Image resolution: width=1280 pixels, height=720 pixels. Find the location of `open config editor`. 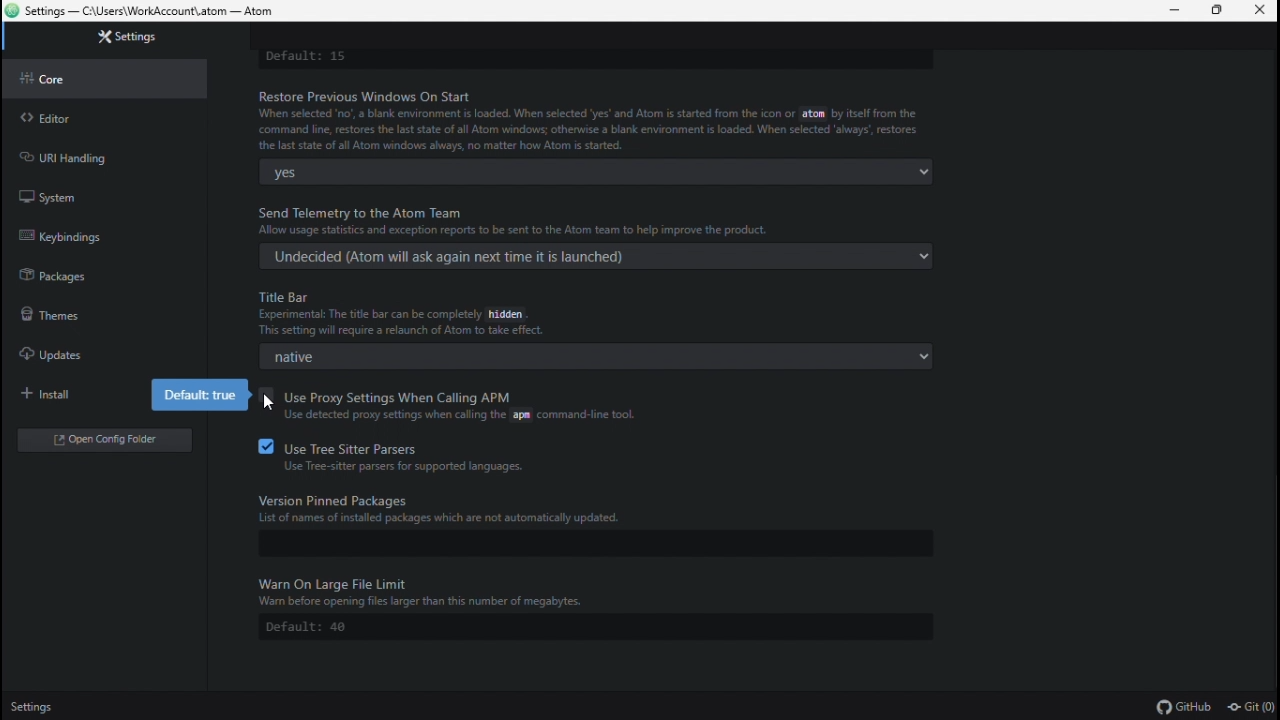

open config editor is located at coordinates (103, 439).